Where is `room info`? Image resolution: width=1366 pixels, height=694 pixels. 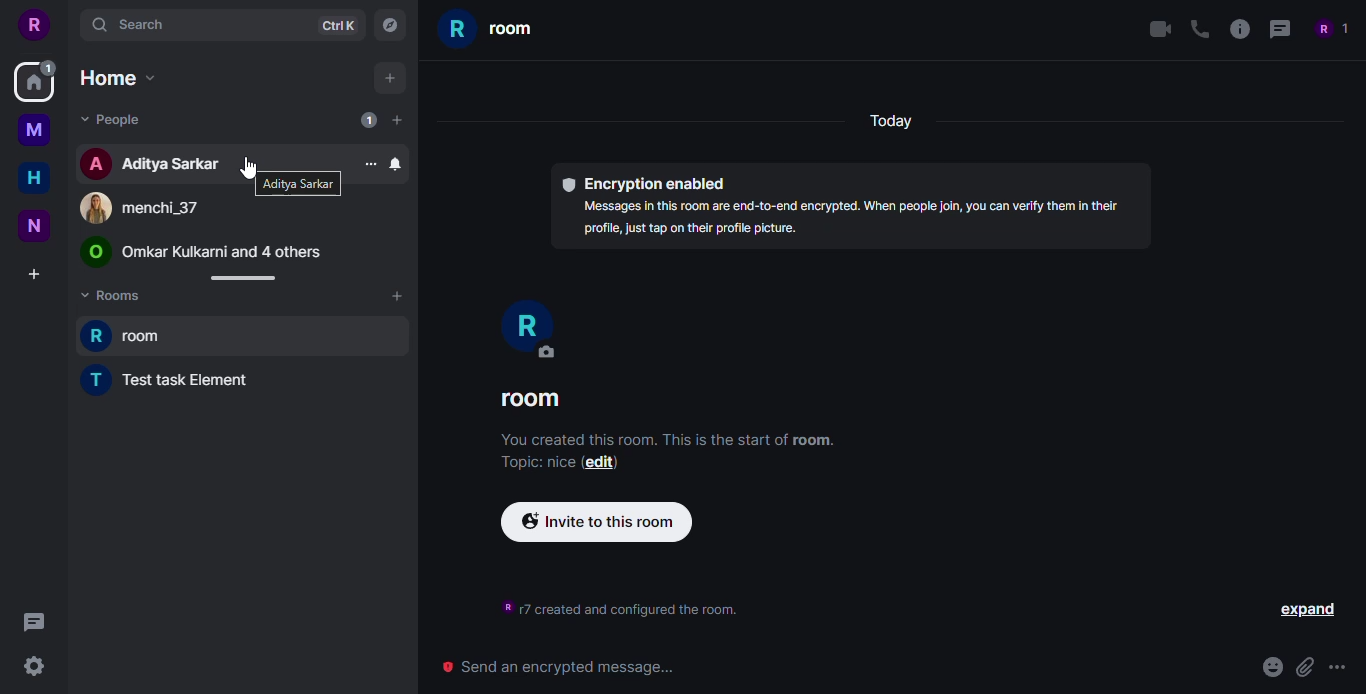
room info is located at coordinates (1235, 28).